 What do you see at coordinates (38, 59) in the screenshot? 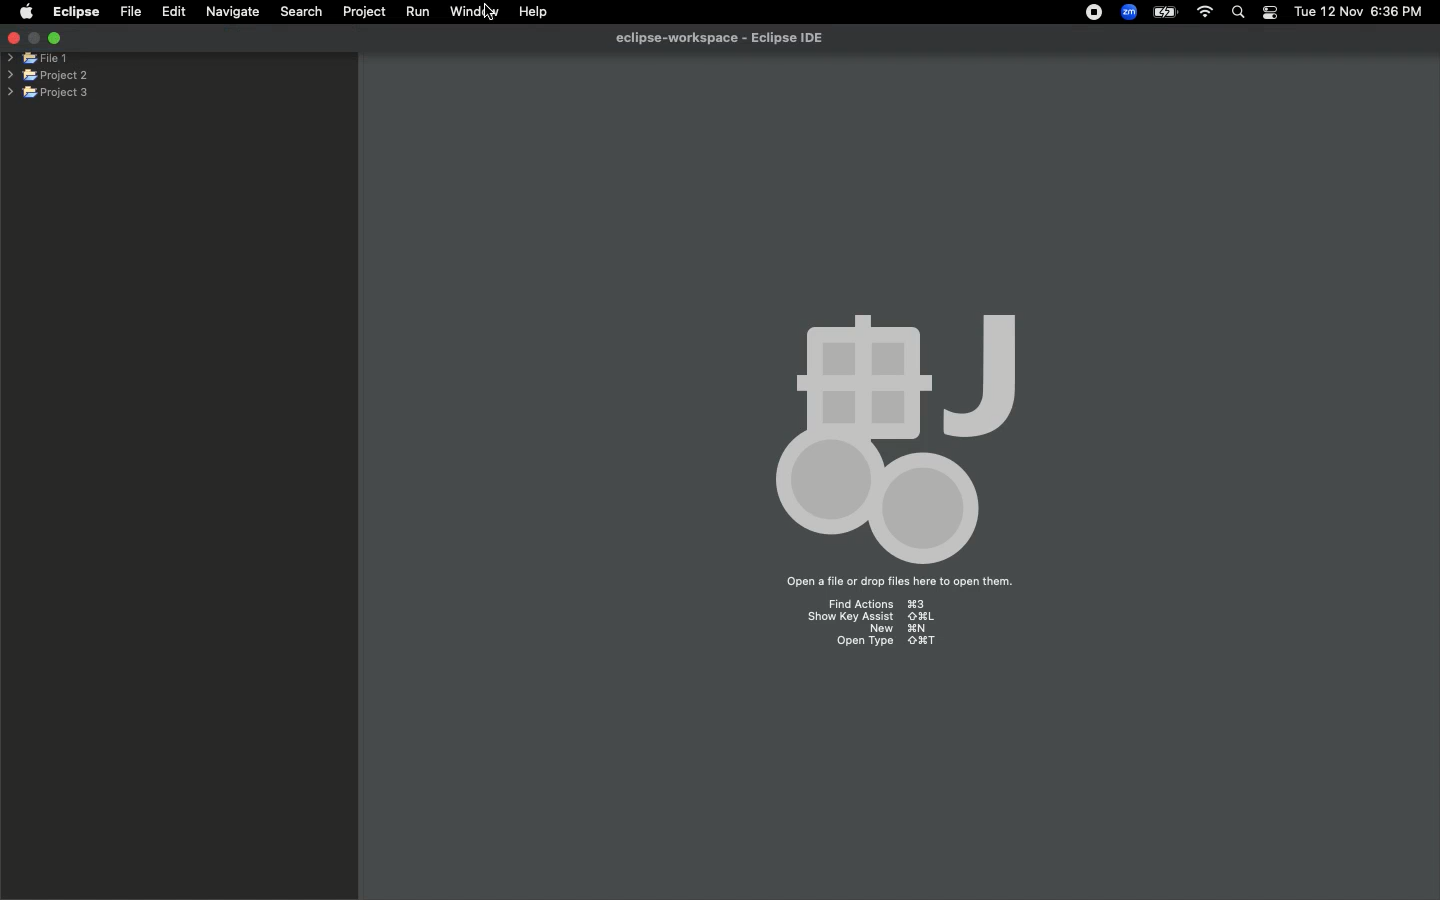
I see `File 1` at bounding box center [38, 59].